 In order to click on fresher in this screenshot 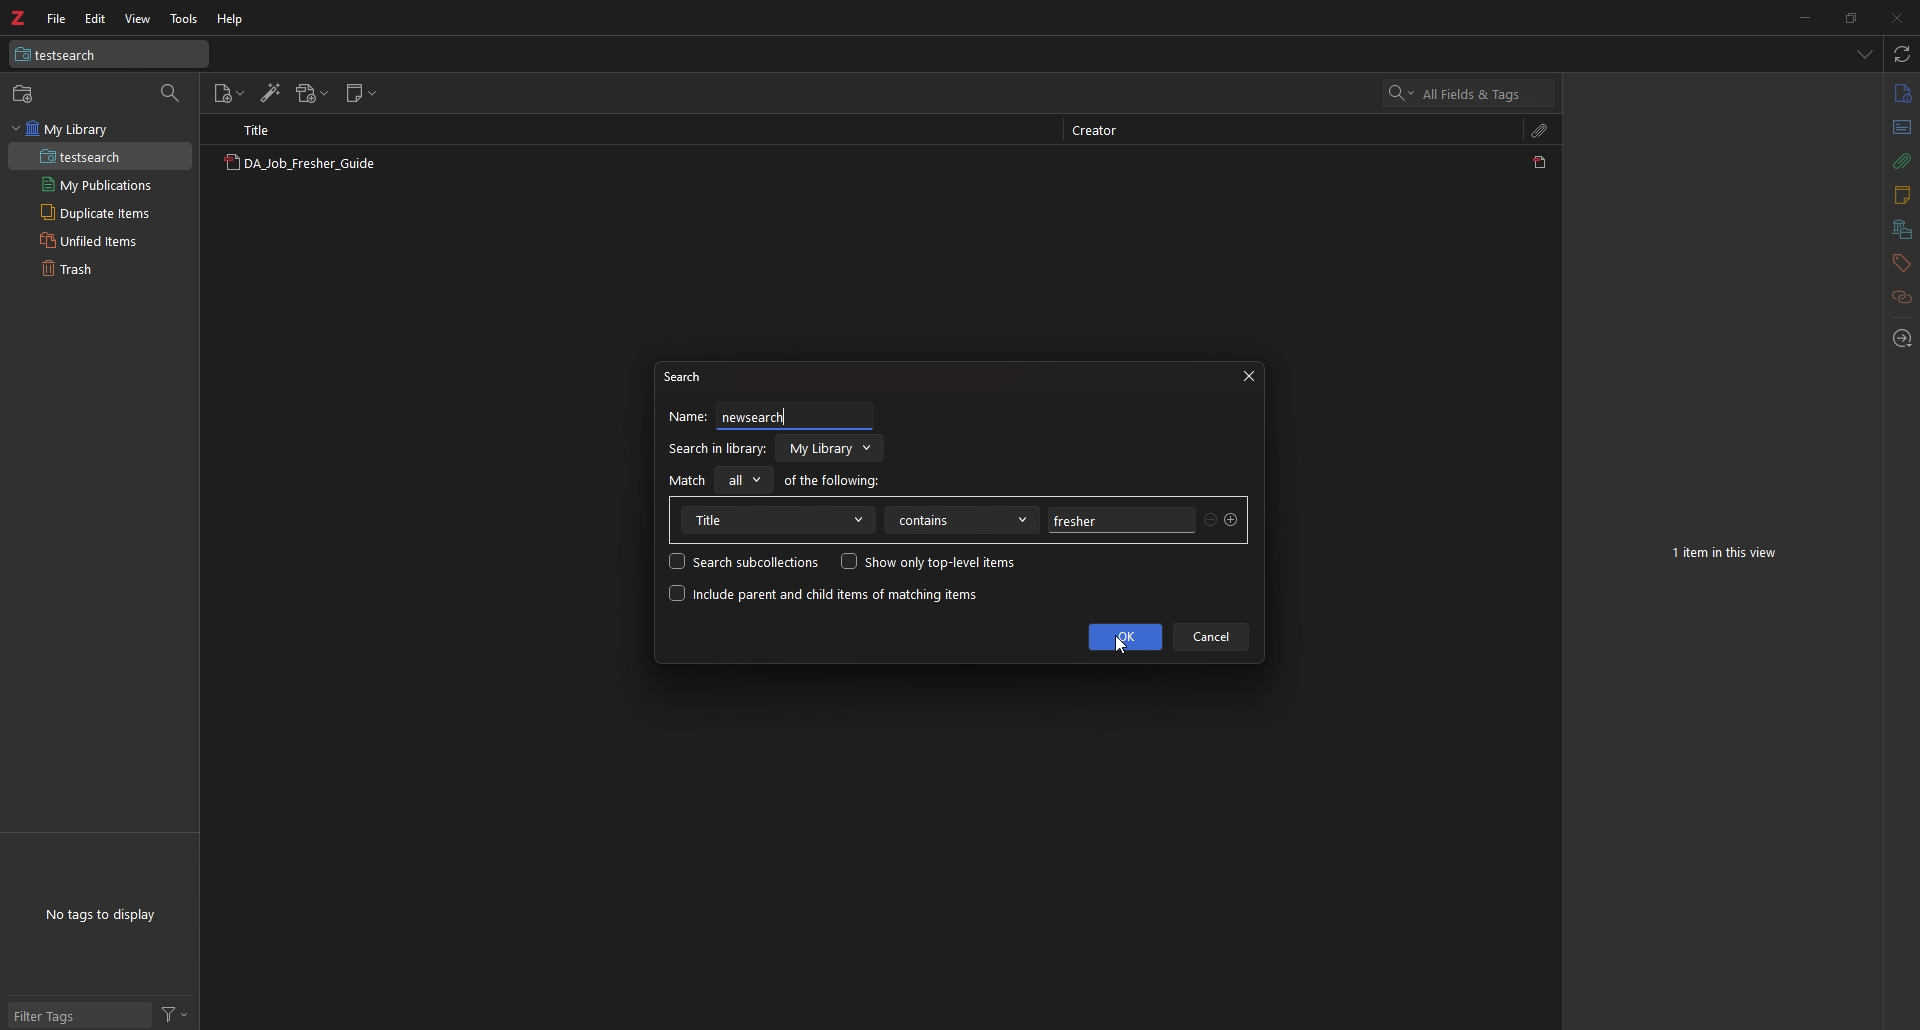, I will do `click(1119, 520)`.